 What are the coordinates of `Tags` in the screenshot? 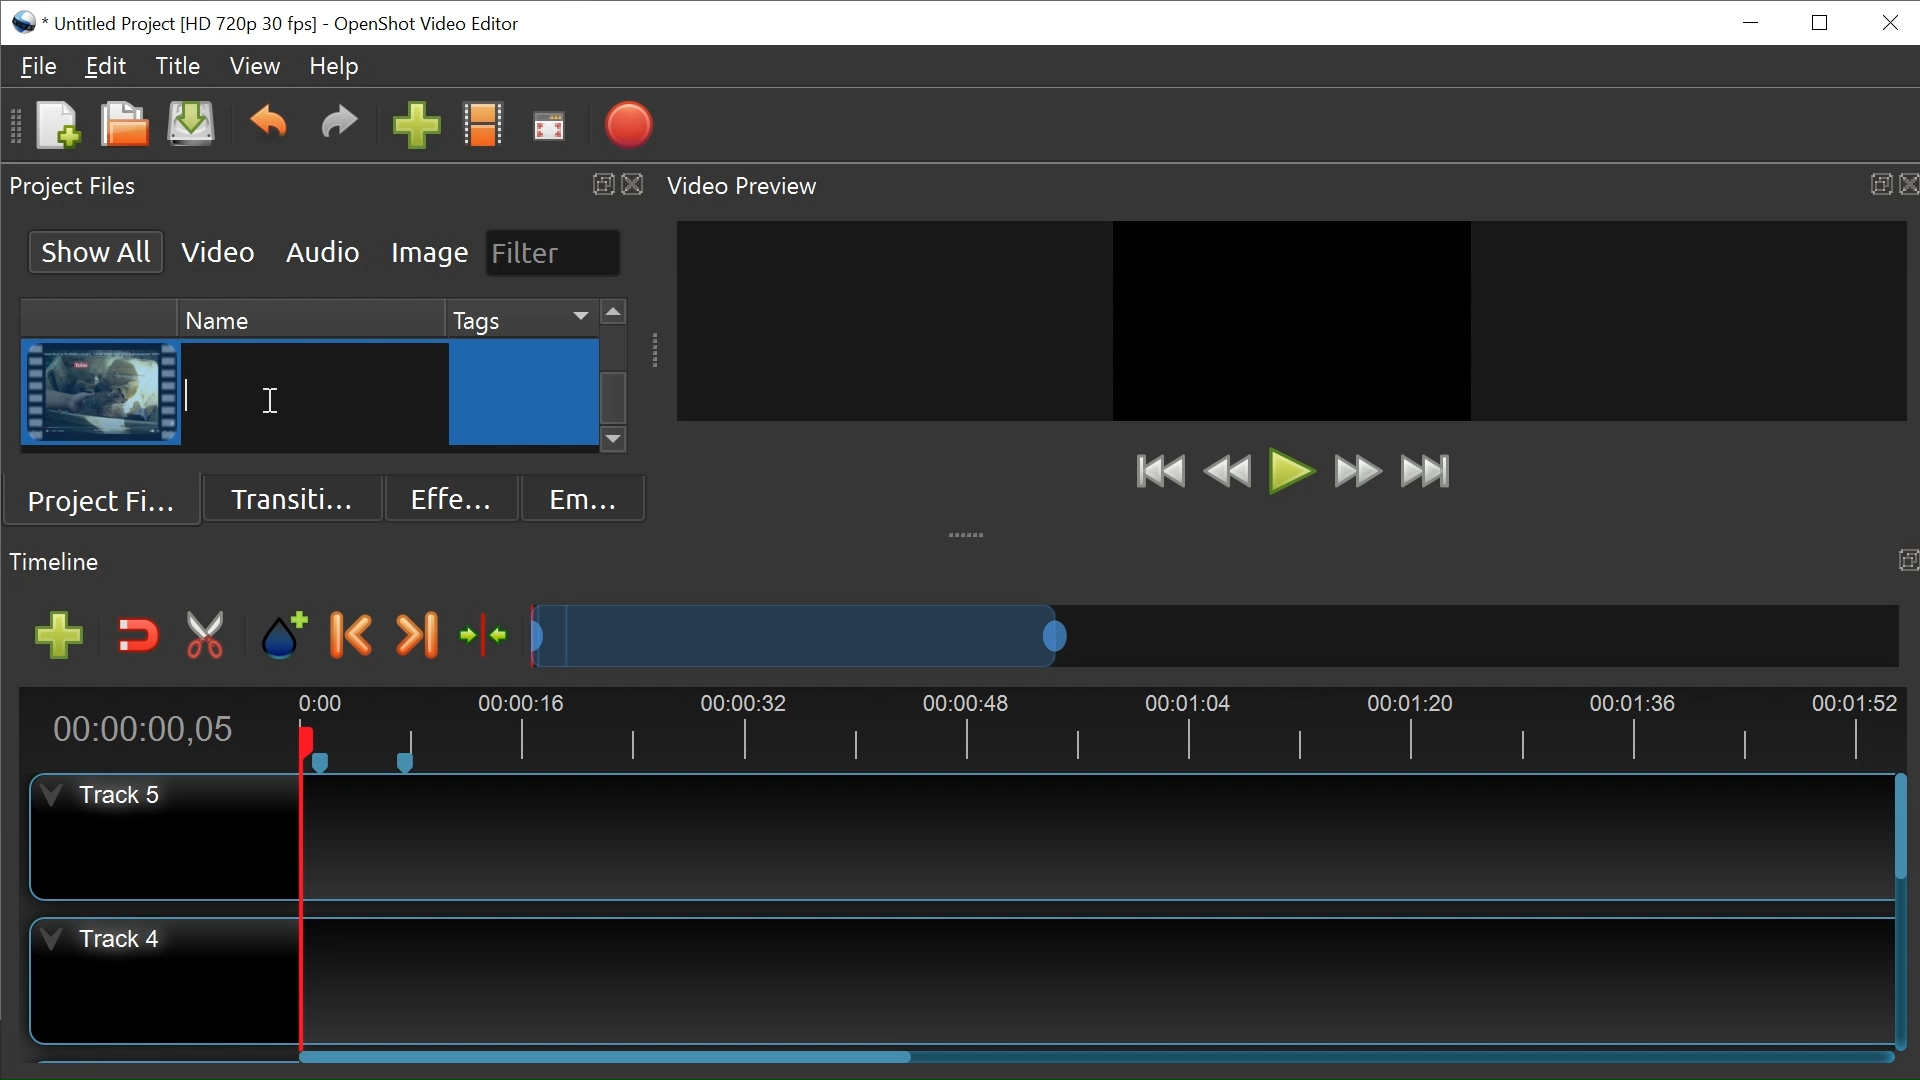 It's located at (518, 317).